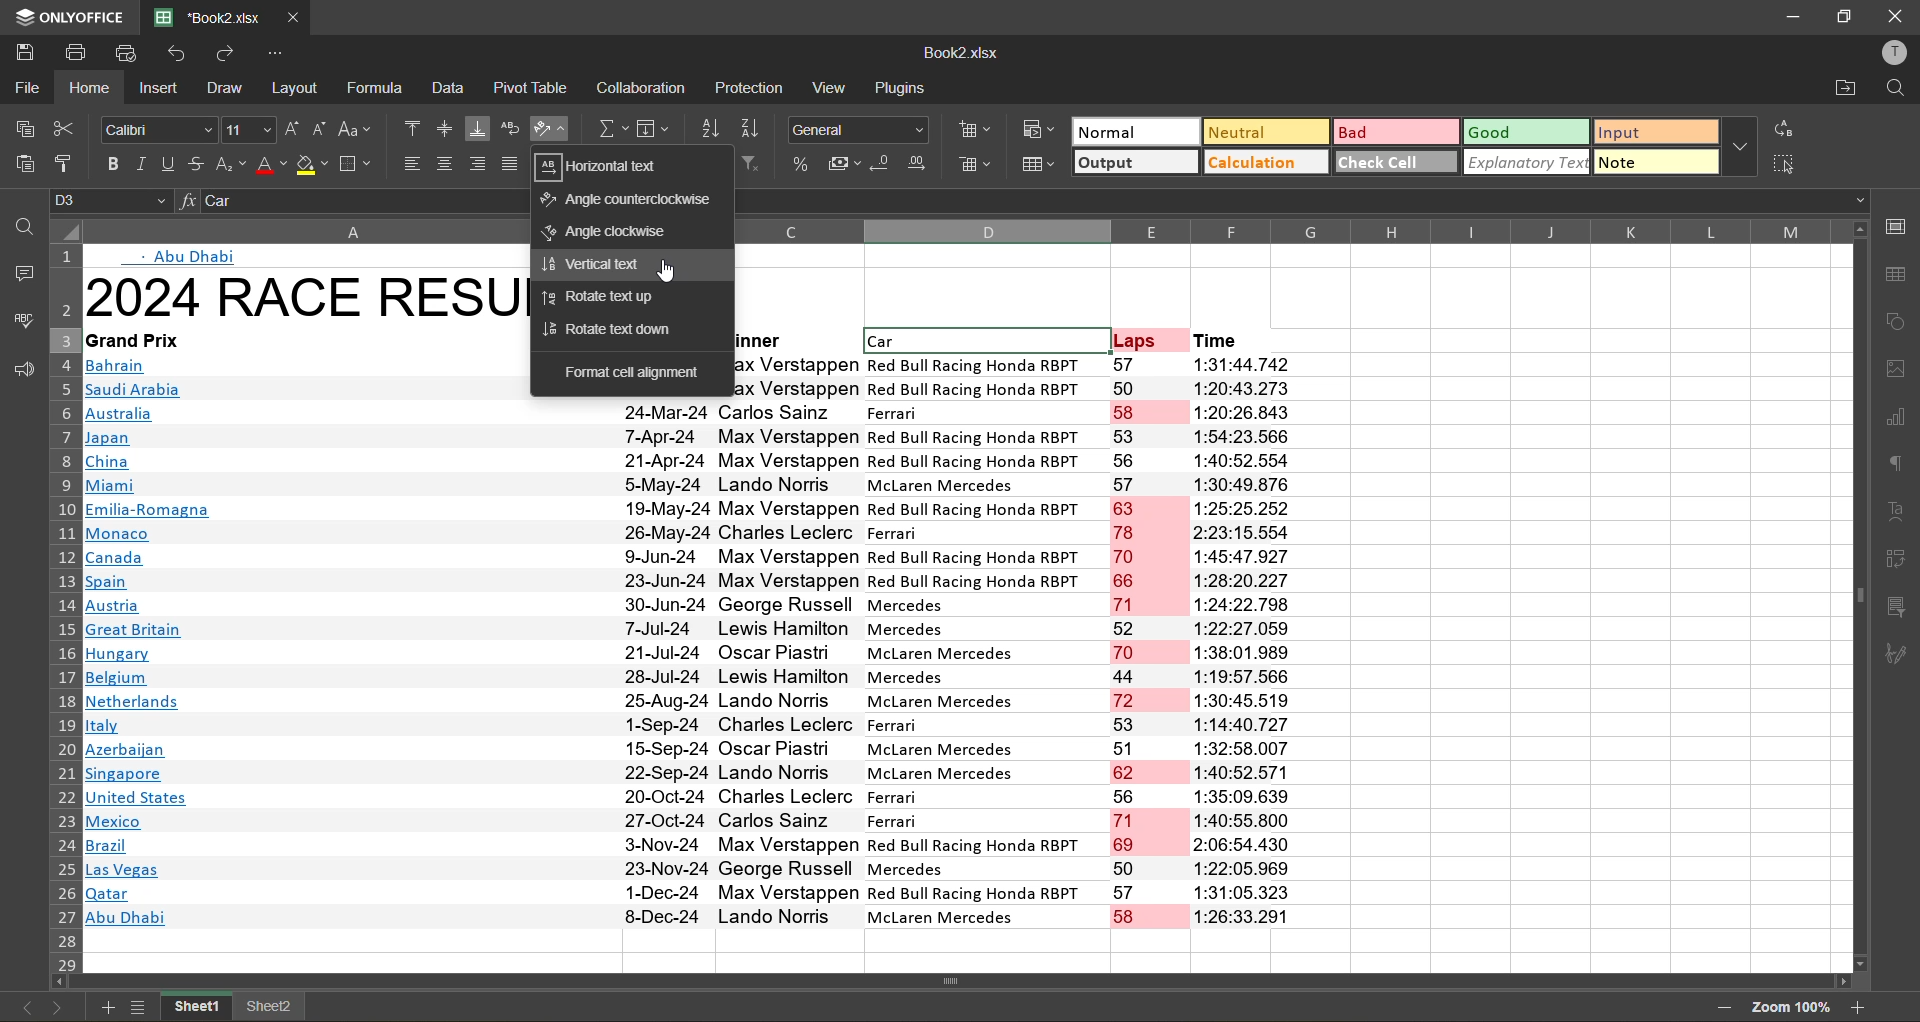  Describe the element at coordinates (70, 612) in the screenshot. I see `row numbers` at that location.